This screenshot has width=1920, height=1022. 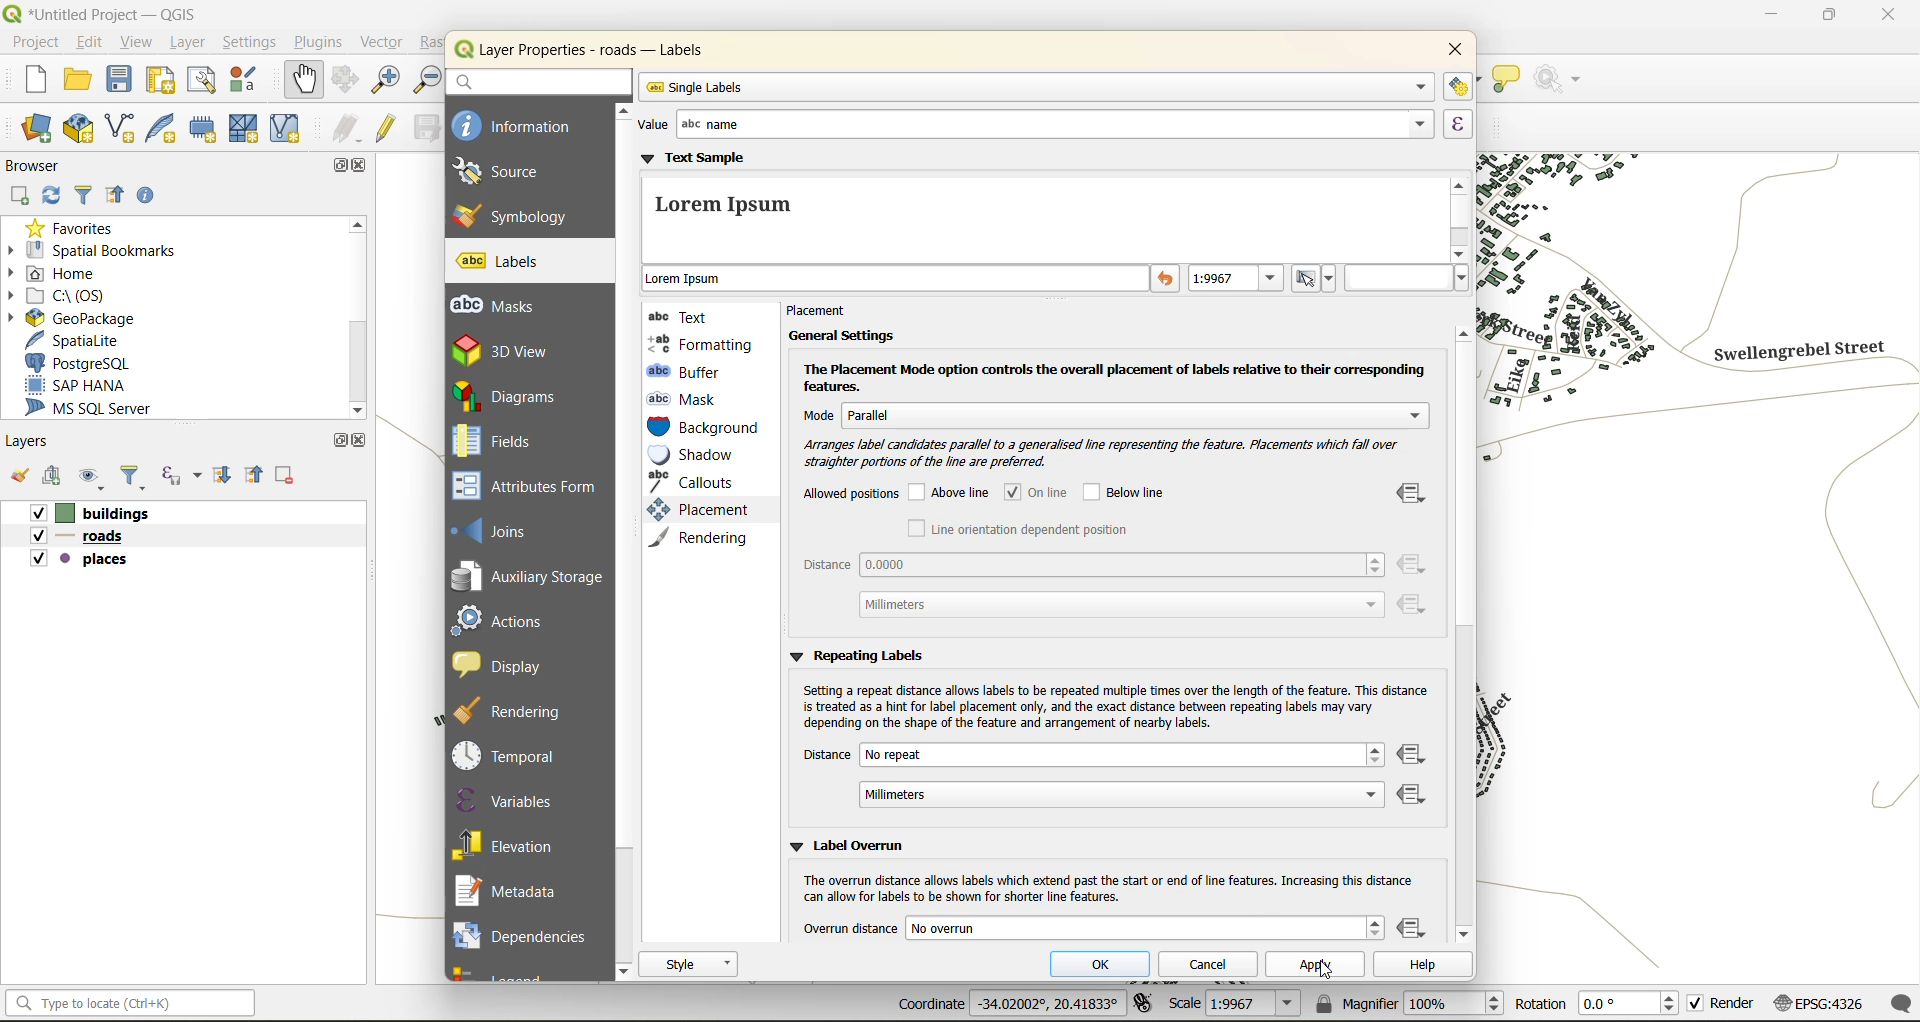 What do you see at coordinates (81, 80) in the screenshot?
I see `open` at bounding box center [81, 80].